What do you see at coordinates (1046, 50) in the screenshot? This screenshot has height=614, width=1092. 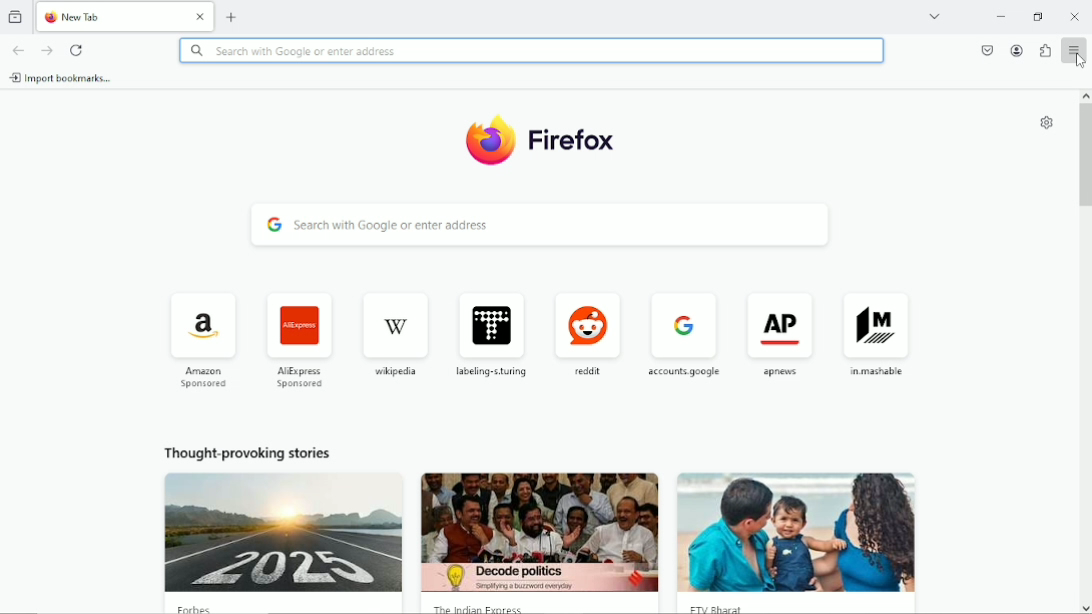 I see `Extensions` at bounding box center [1046, 50].